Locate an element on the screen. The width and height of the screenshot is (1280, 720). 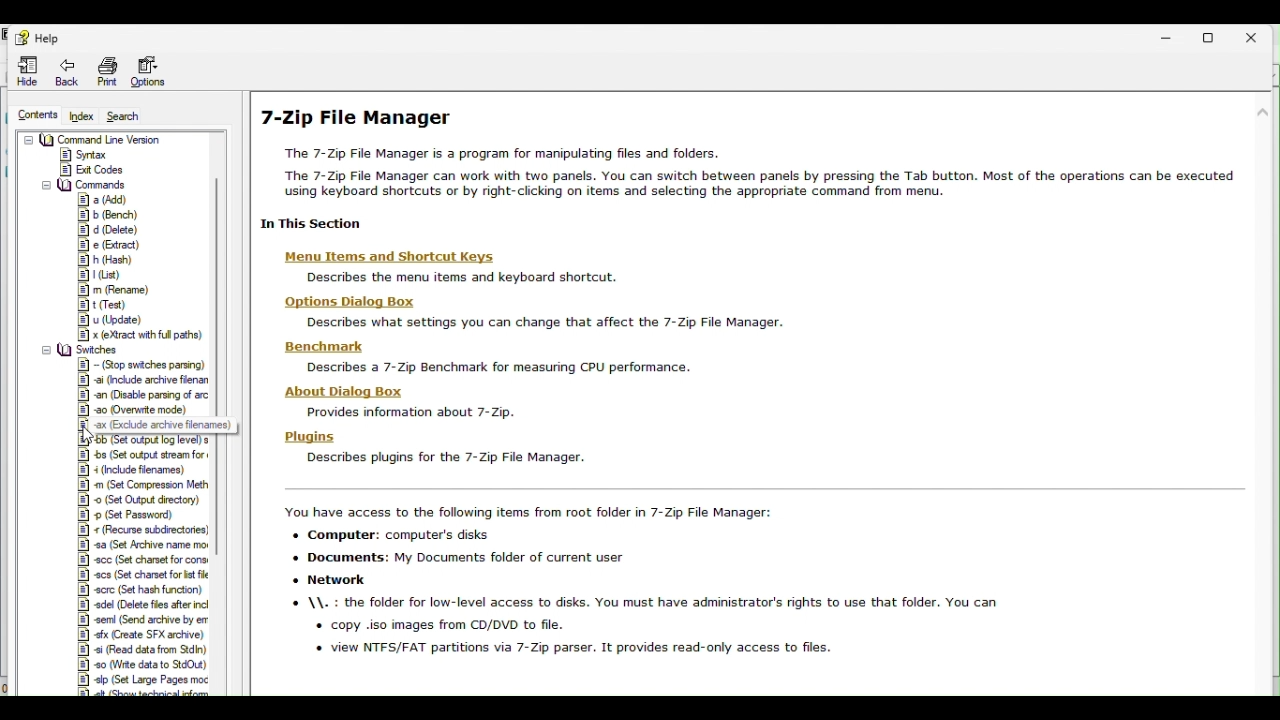
Search gur is located at coordinates (124, 116).